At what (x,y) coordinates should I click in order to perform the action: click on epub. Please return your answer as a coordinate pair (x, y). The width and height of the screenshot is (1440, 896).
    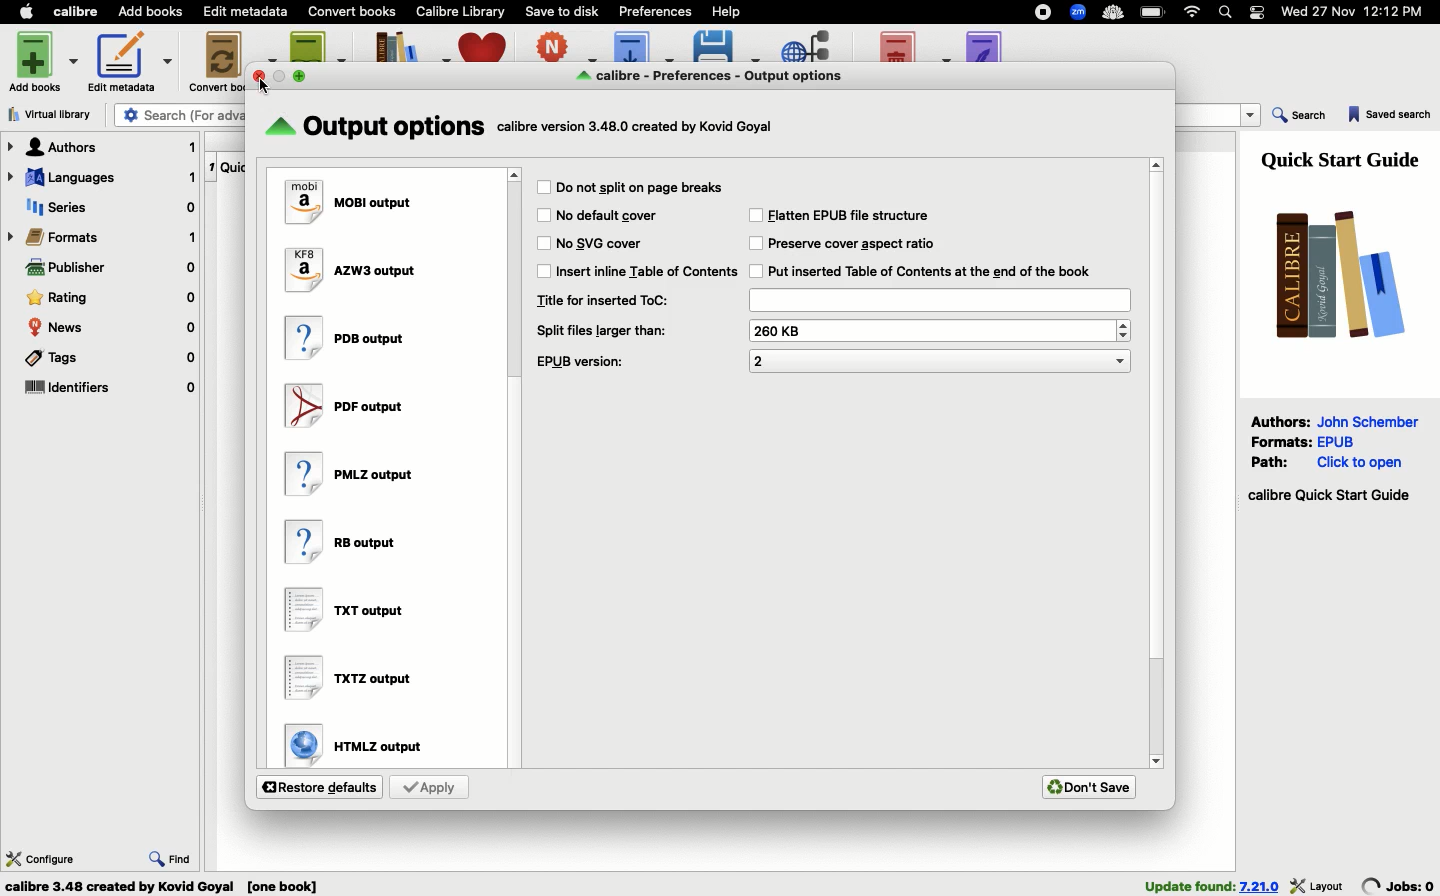
    Looking at the image, I should click on (1336, 441).